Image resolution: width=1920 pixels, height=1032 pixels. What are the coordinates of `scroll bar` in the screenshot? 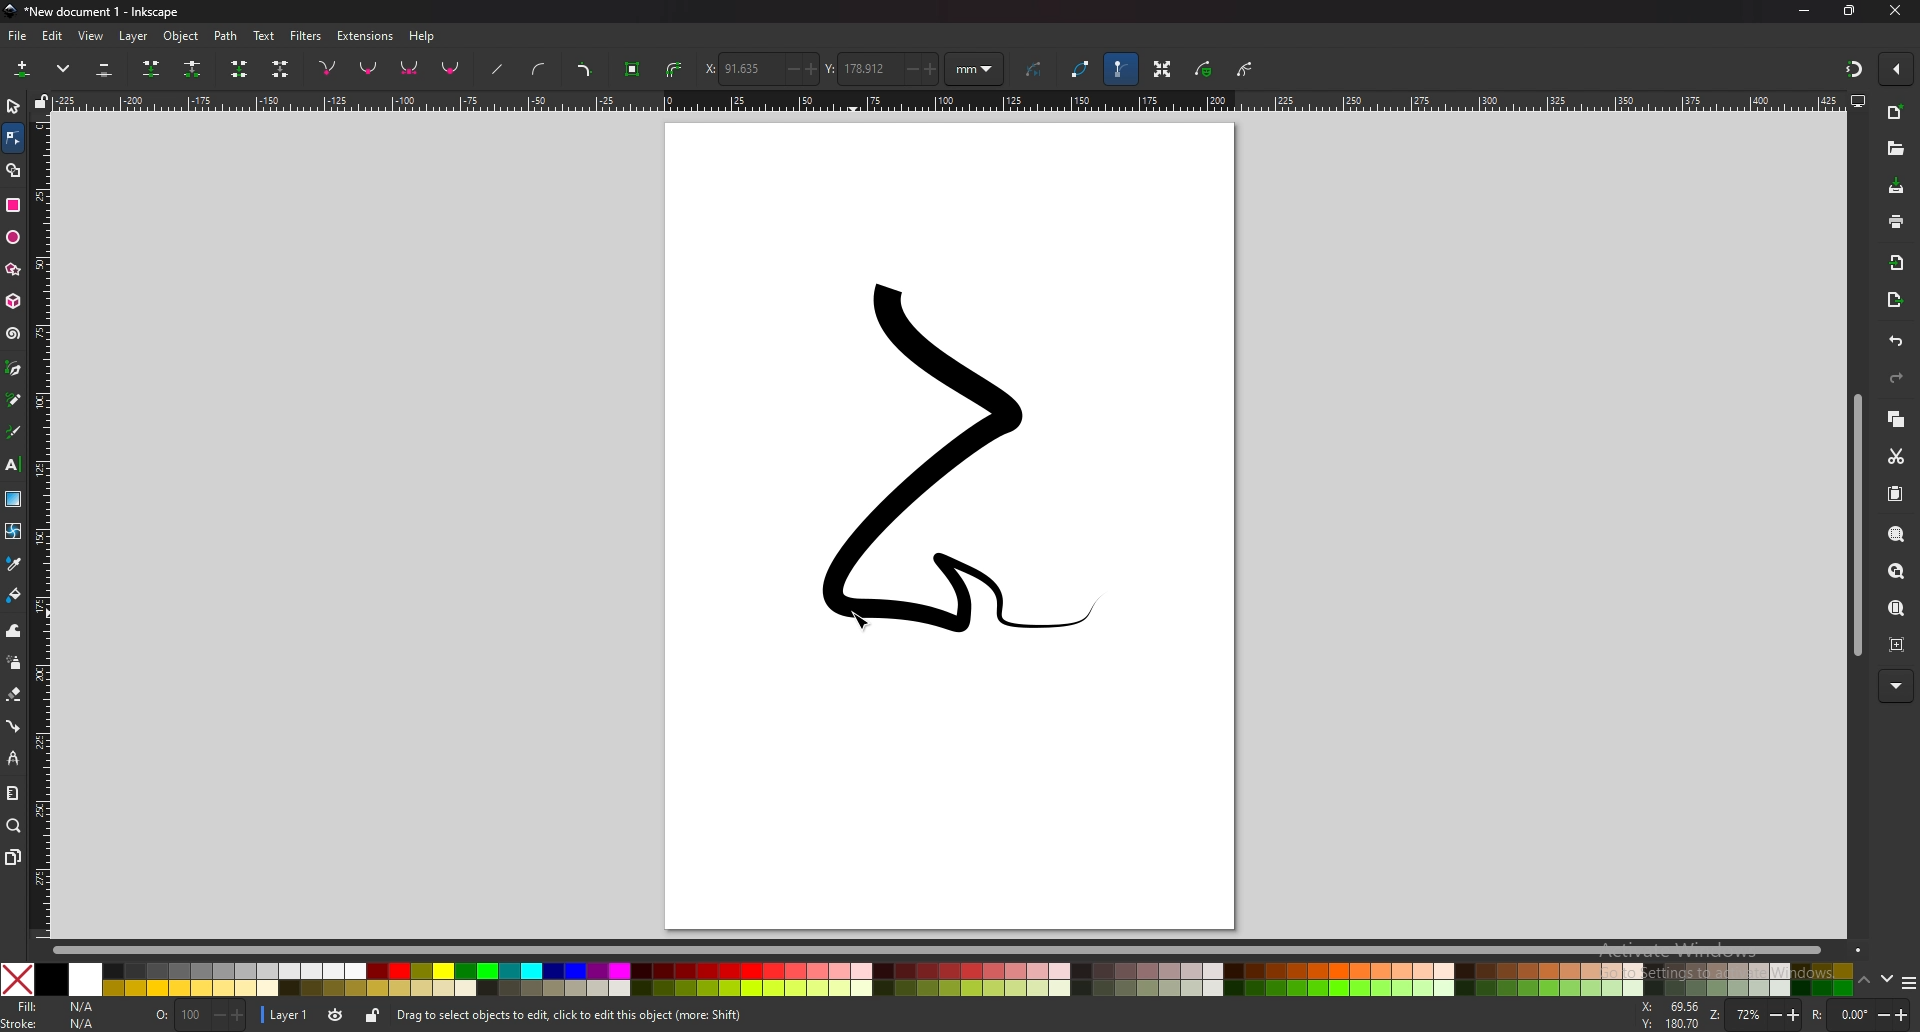 It's located at (1854, 527).